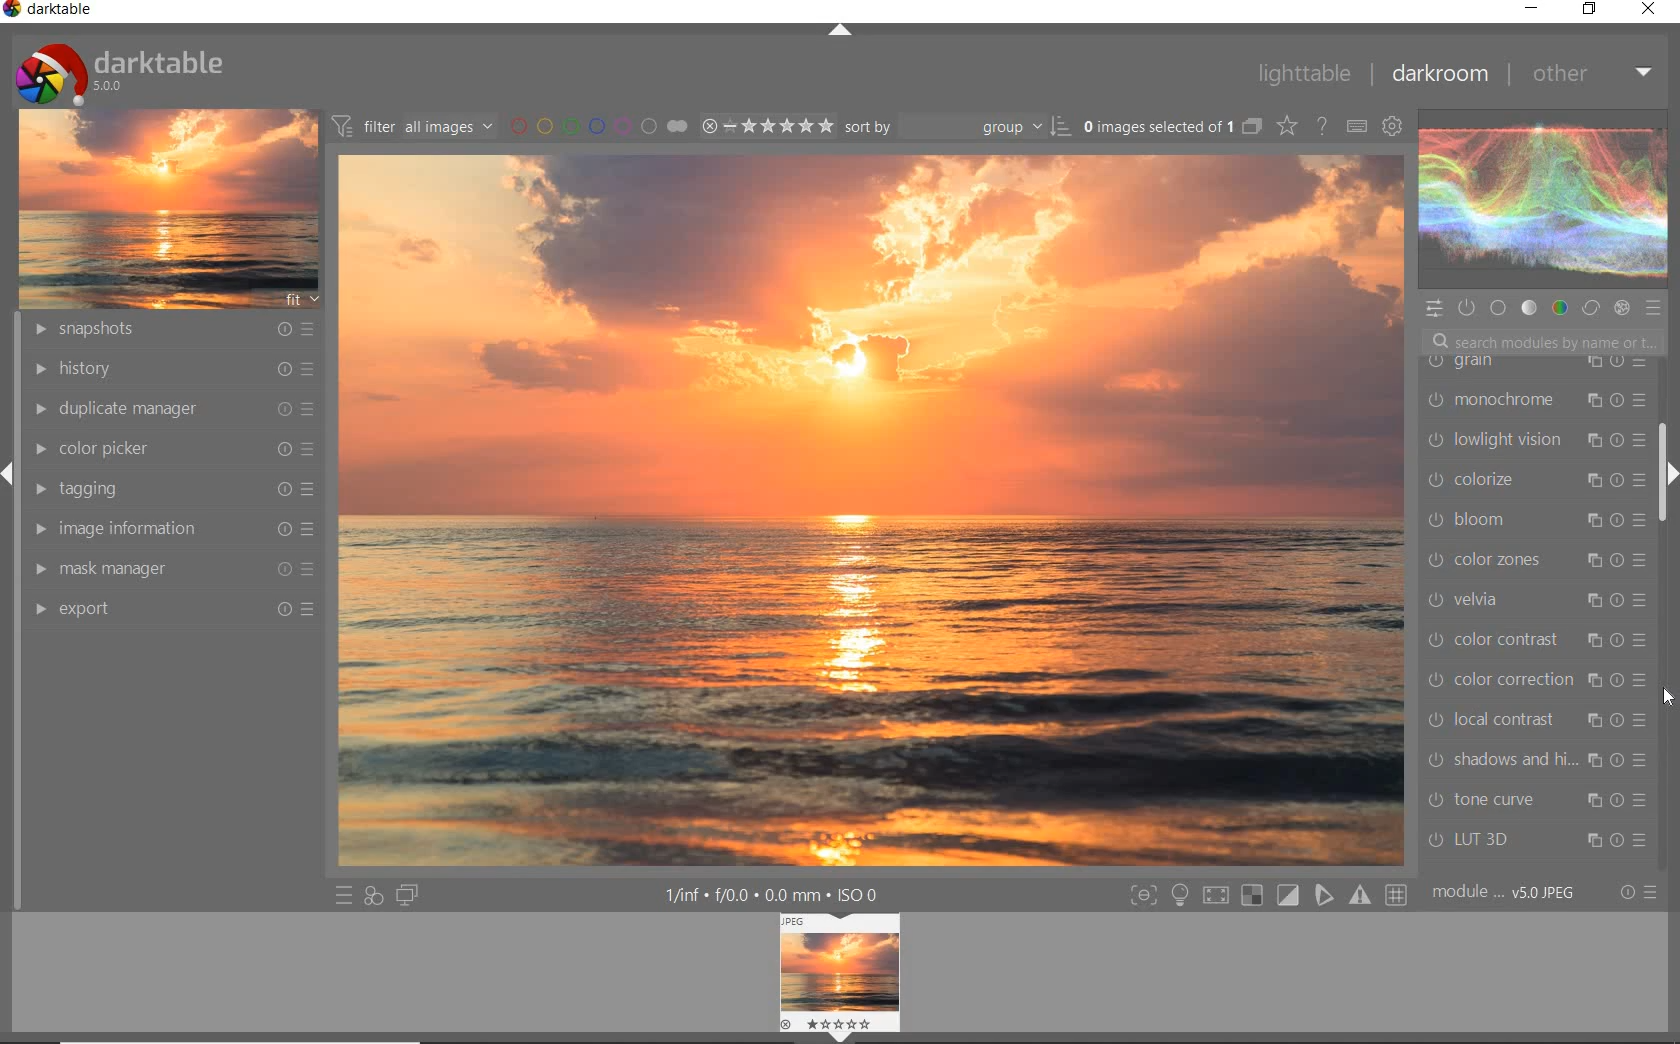  I want to click on color contrast, so click(1536, 641).